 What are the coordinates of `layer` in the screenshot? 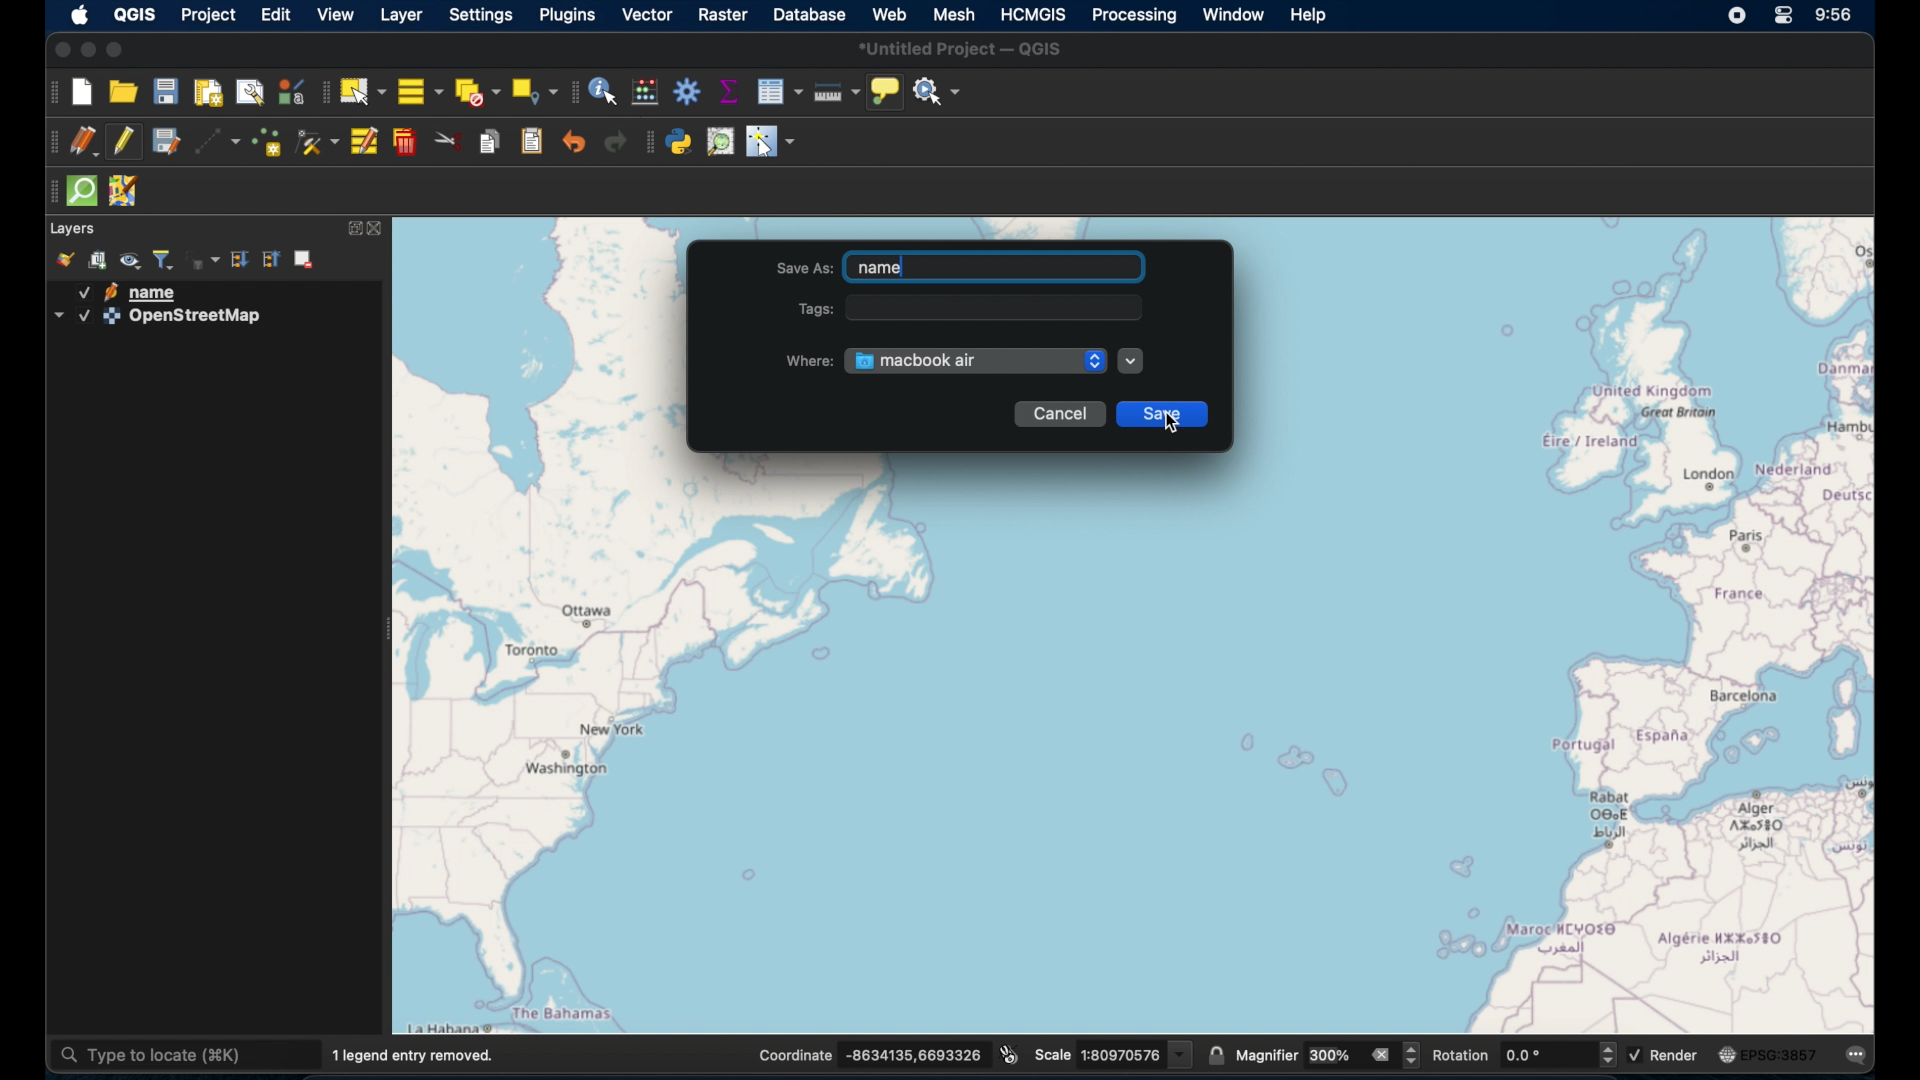 It's located at (401, 16).